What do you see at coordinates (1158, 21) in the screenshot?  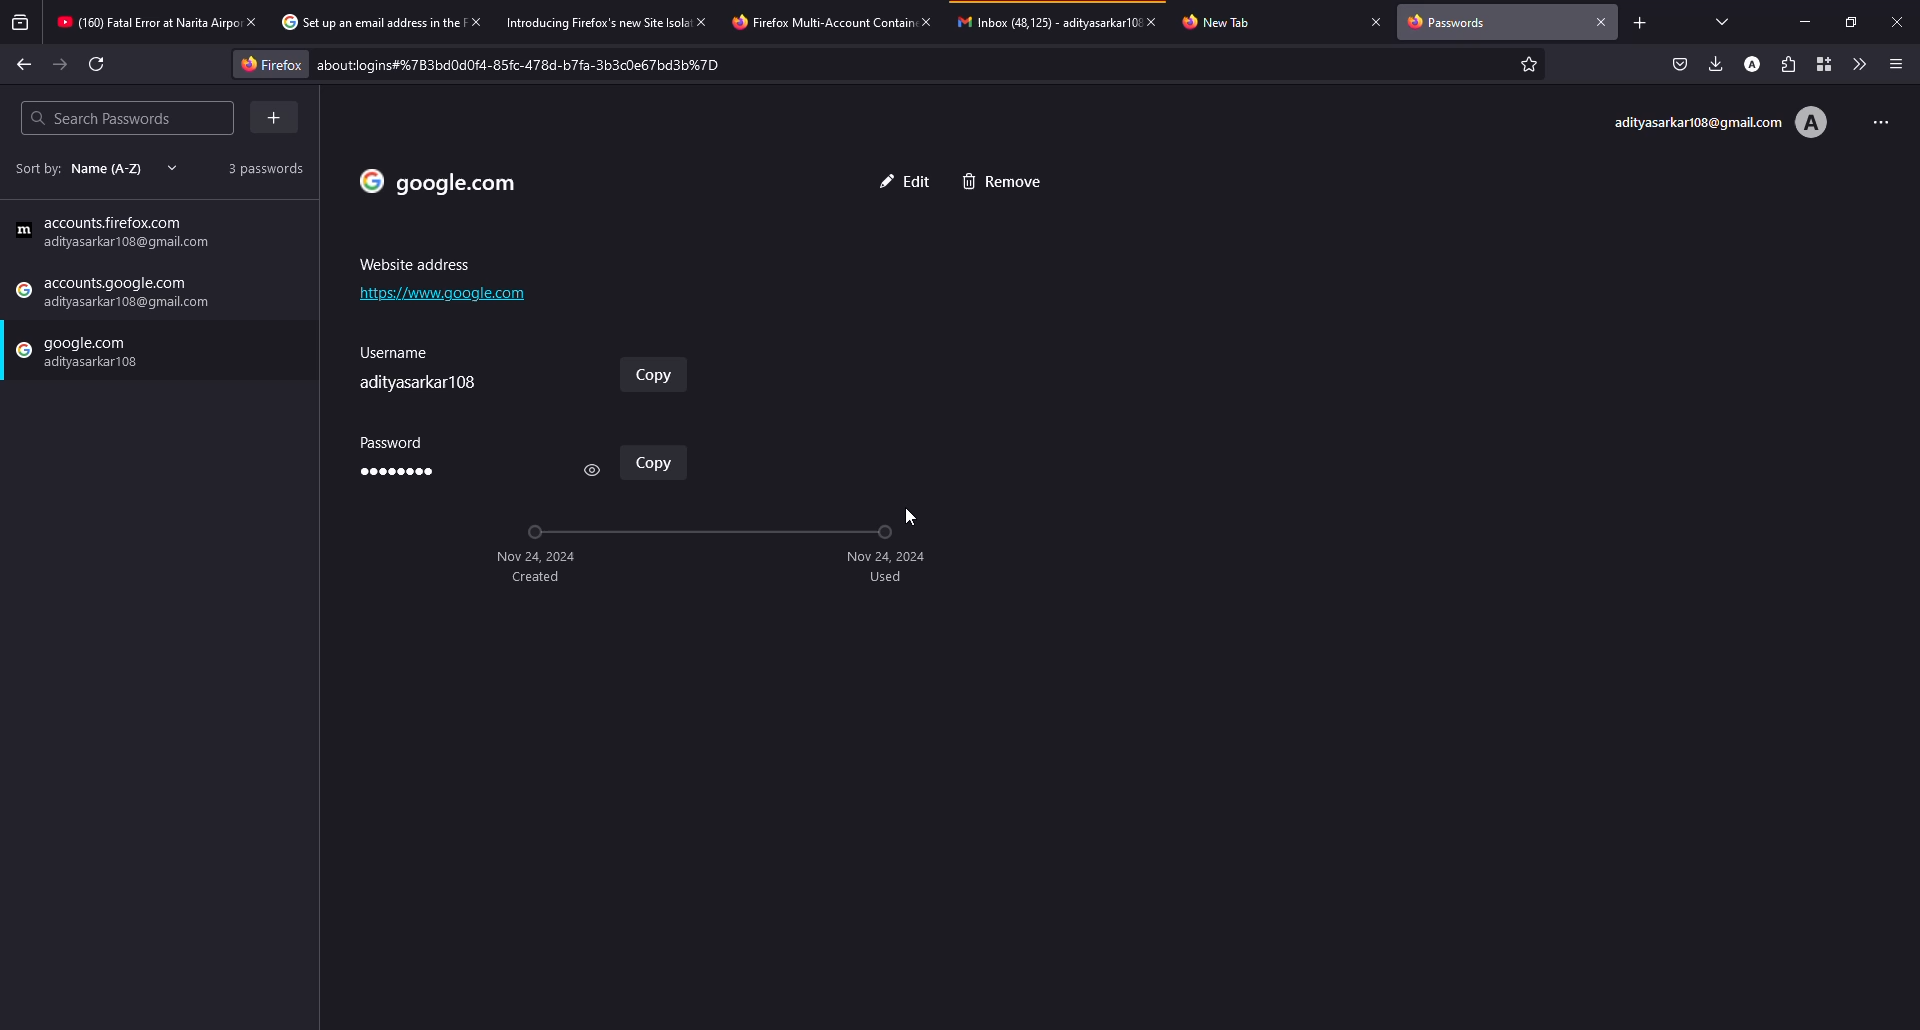 I see `close` at bounding box center [1158, 21].